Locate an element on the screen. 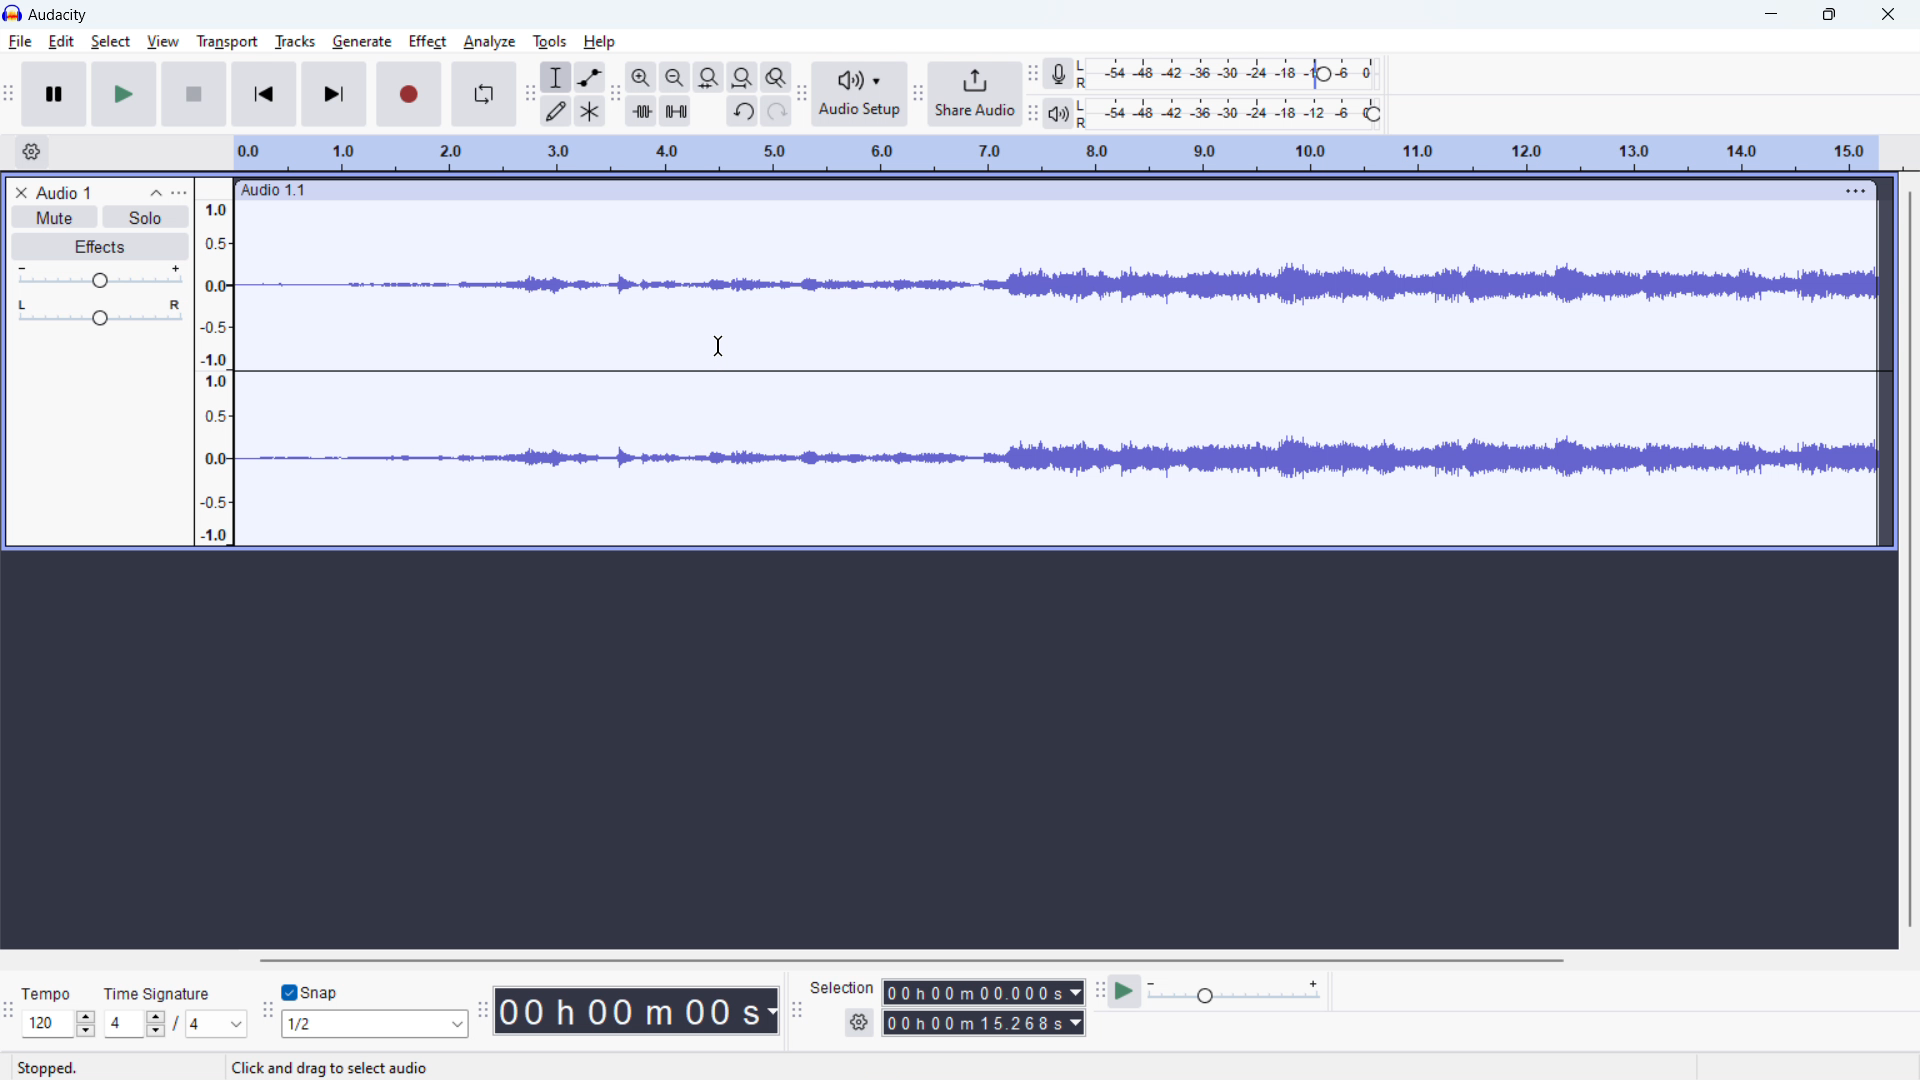  collapse is located at coordinates (154, 193).